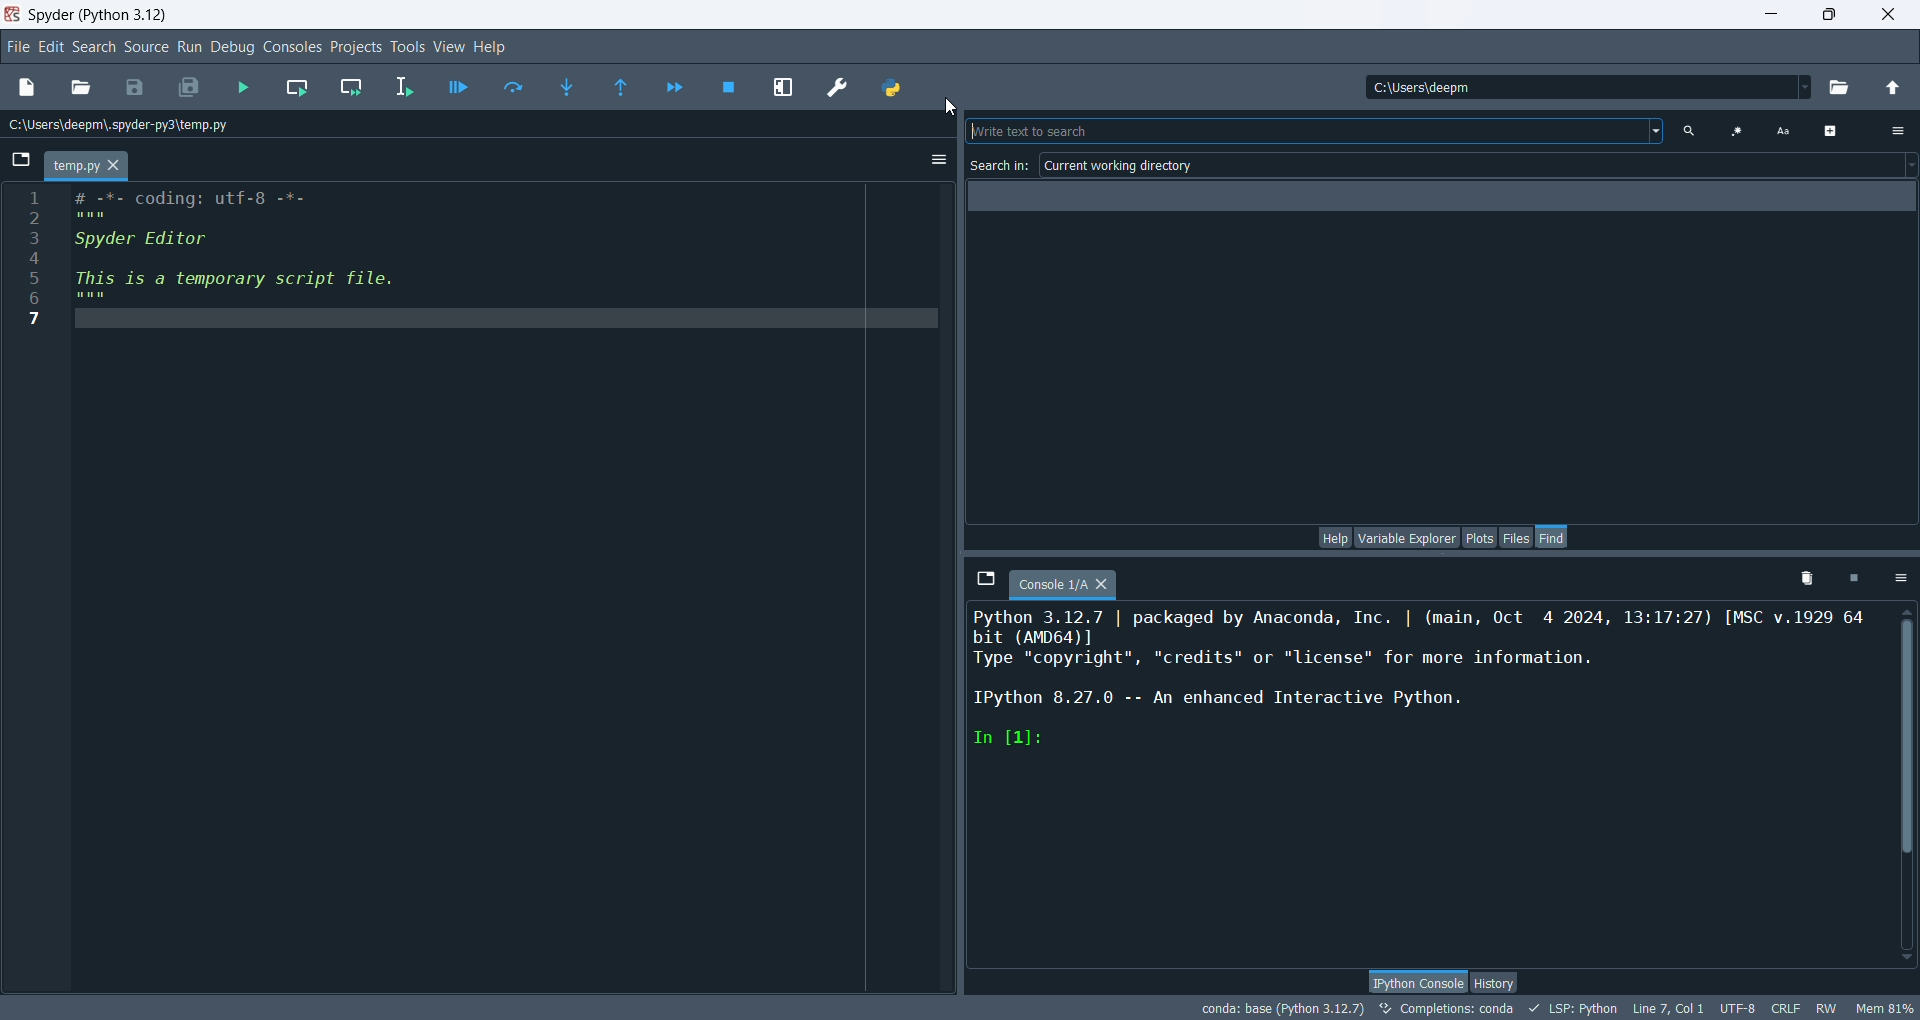 This screenshot has width=1920, height=1020. I want to click on file, so click(18, 47).